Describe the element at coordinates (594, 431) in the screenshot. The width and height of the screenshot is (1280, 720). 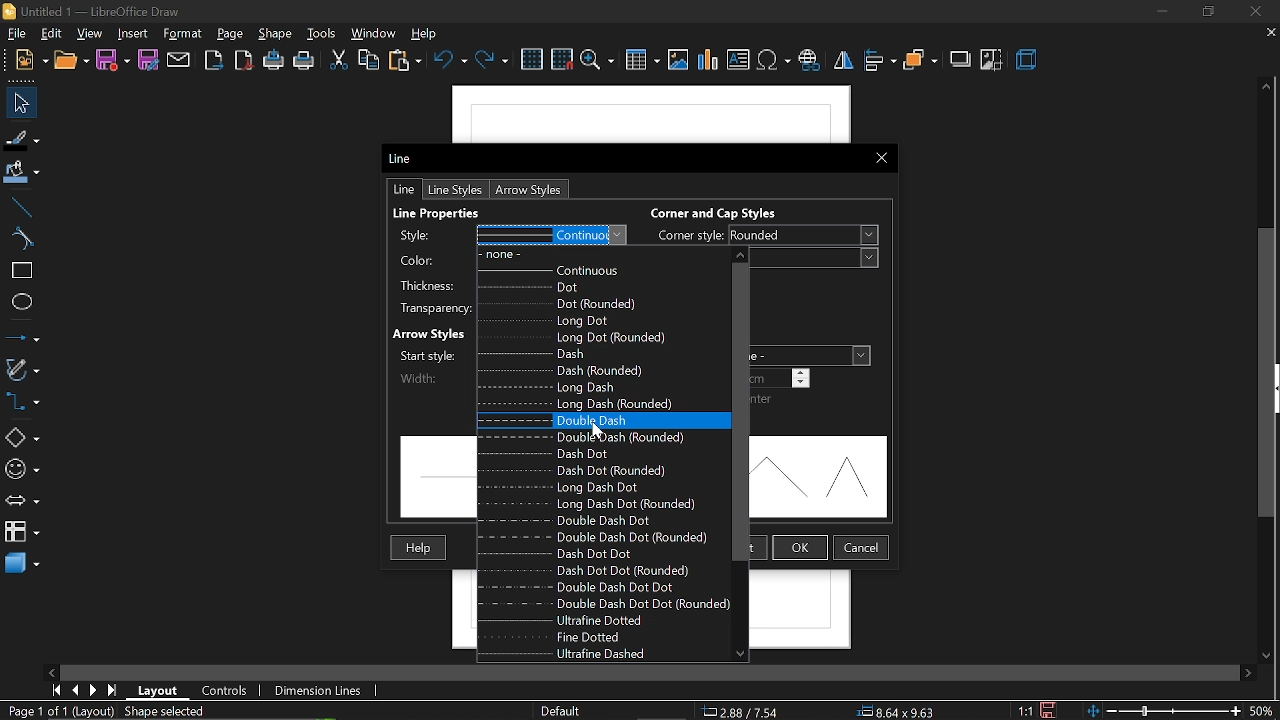
I see `Cursor` at that location.